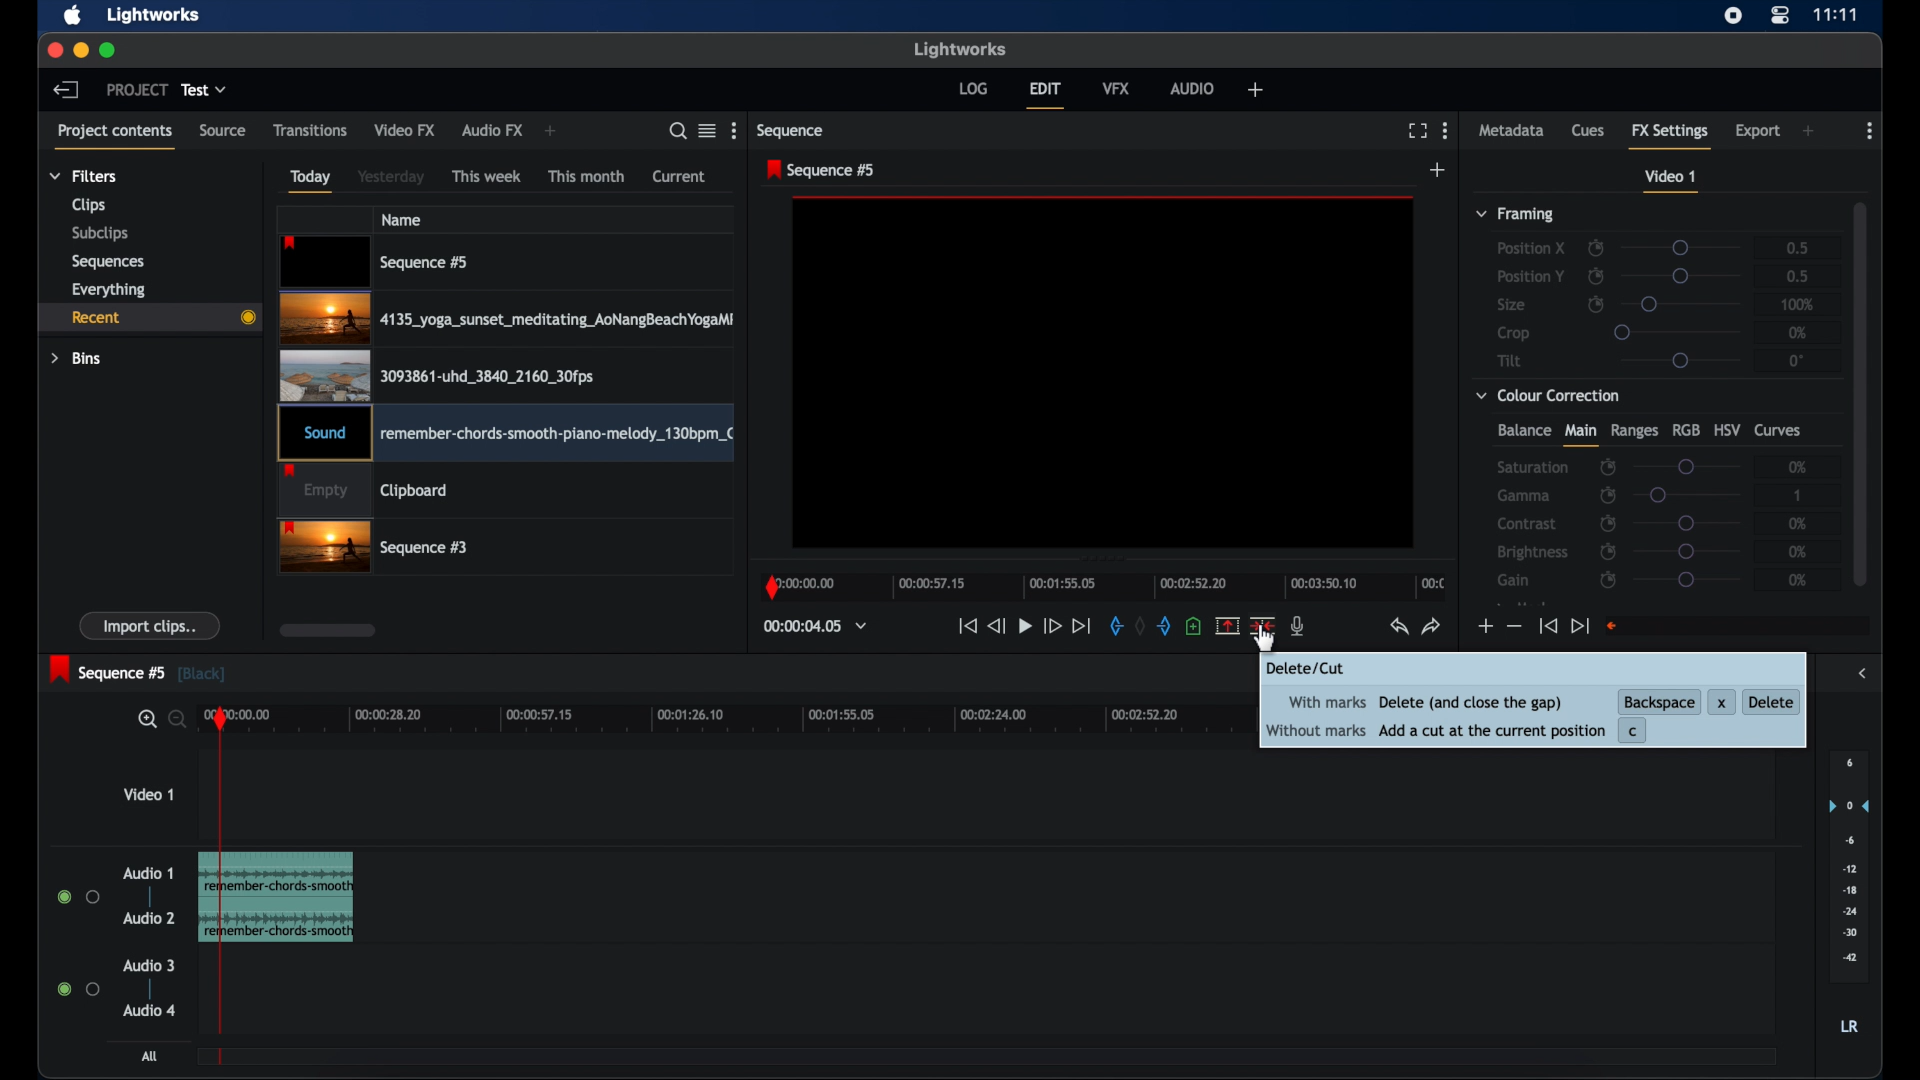 The height and width of the screenshot is (1080, 1920). What do you see at coordinates (1316, 731) in the screenshot?
I see `without marks` at bounding box center [1316, 731].